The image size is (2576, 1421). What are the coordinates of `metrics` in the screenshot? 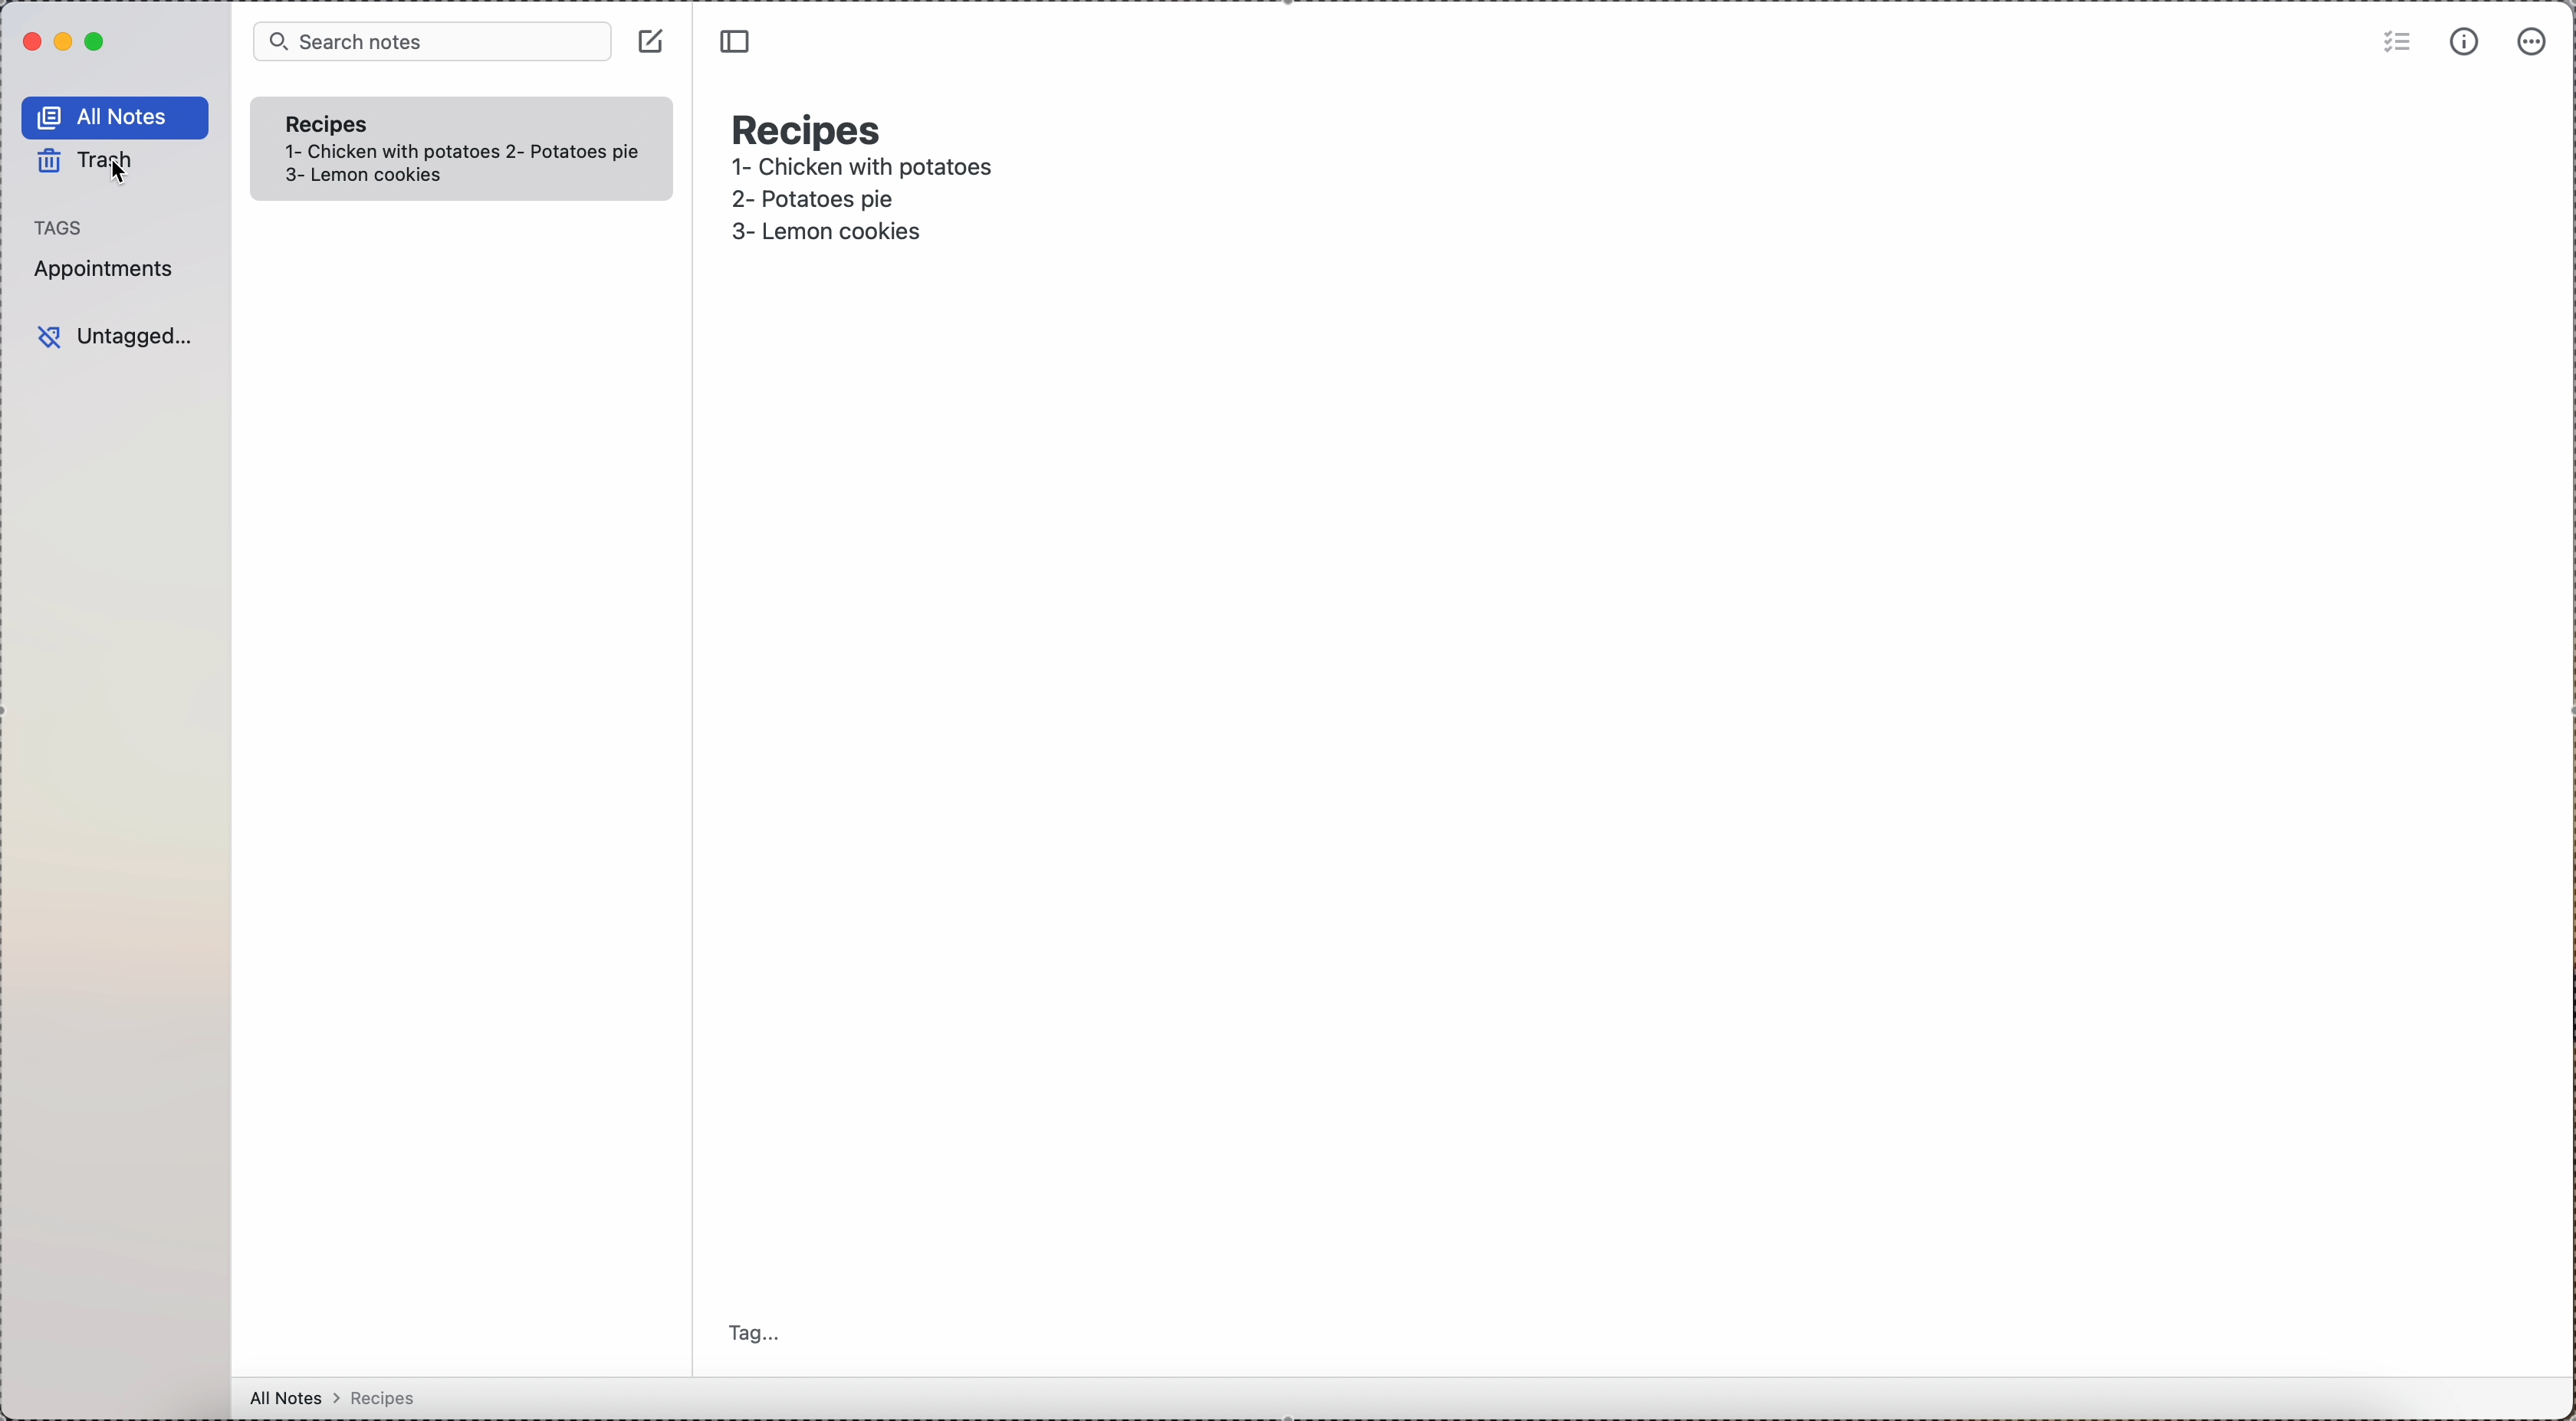 It's located at (2466, 42).